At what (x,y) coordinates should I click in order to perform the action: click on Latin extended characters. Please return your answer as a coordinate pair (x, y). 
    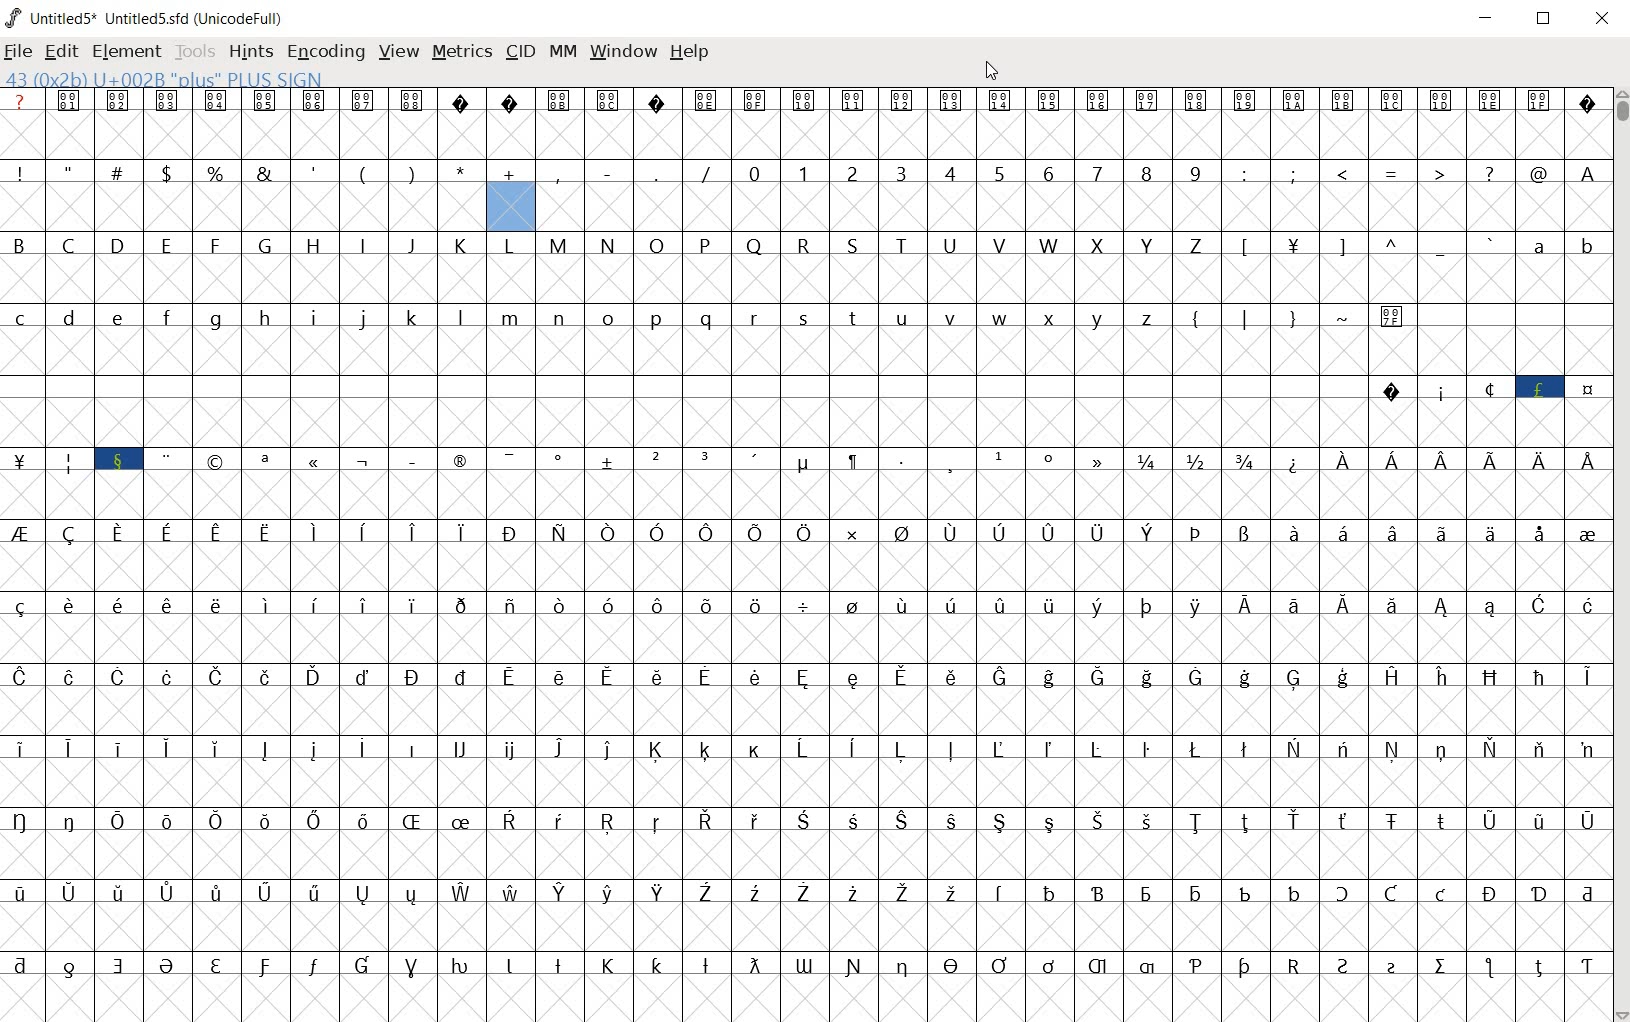
    Looking at the image, I should click on (1465, 485).